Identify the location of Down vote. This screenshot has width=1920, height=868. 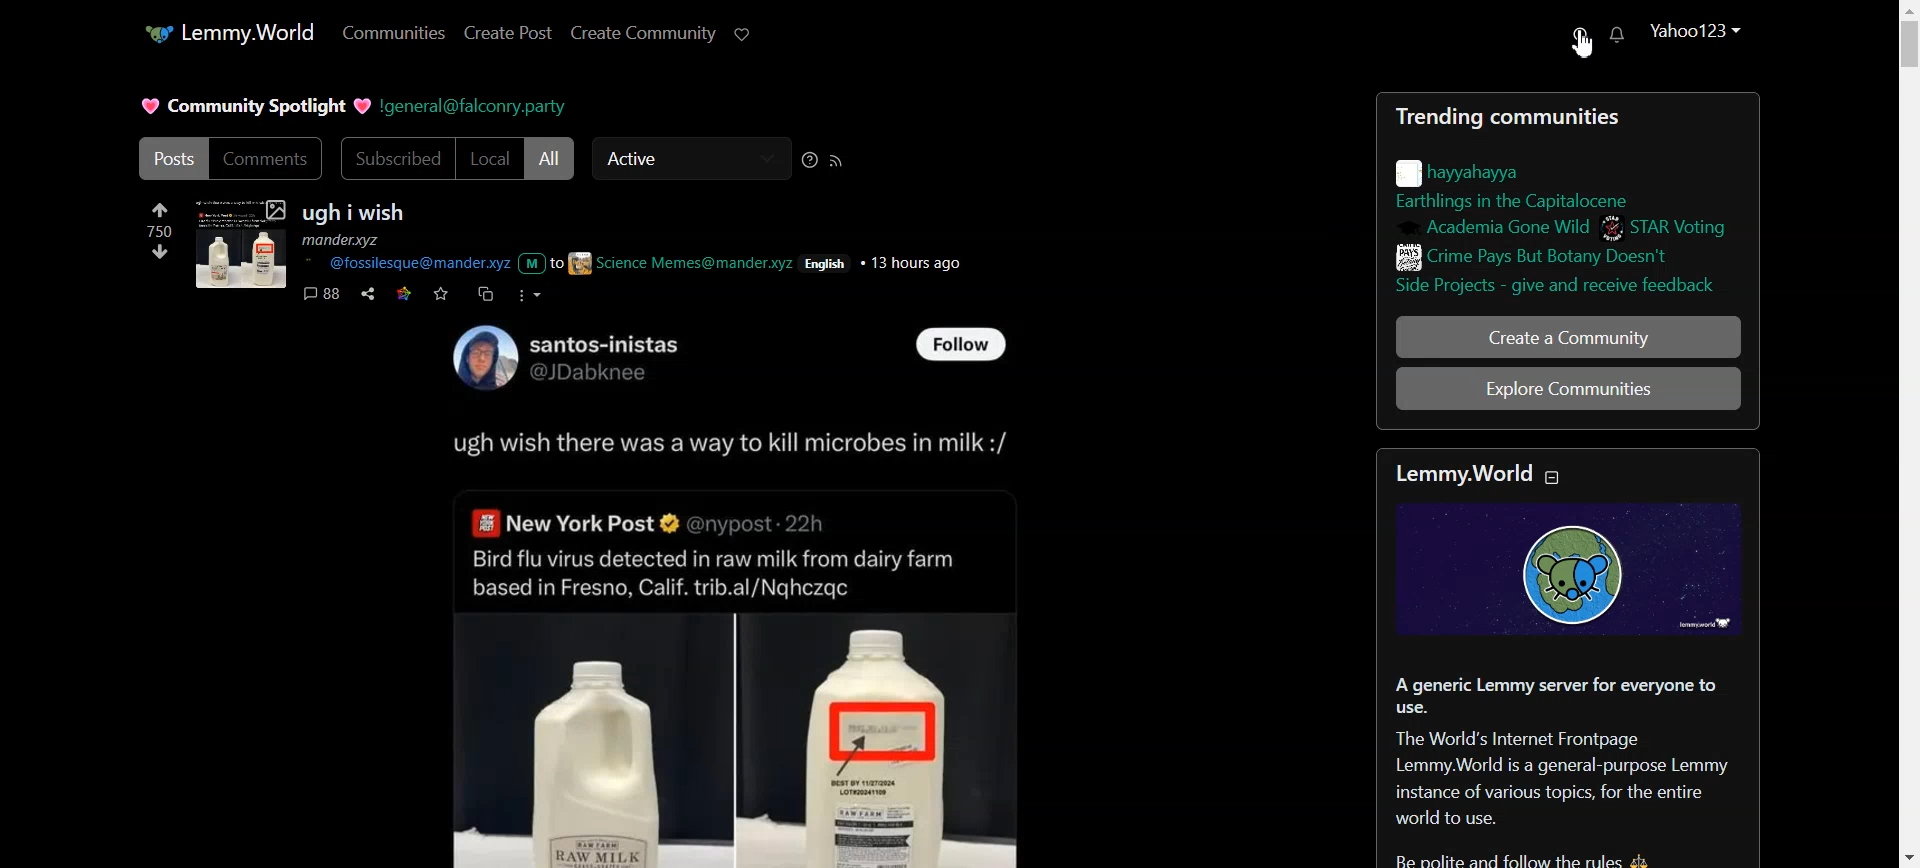
(160, 252).